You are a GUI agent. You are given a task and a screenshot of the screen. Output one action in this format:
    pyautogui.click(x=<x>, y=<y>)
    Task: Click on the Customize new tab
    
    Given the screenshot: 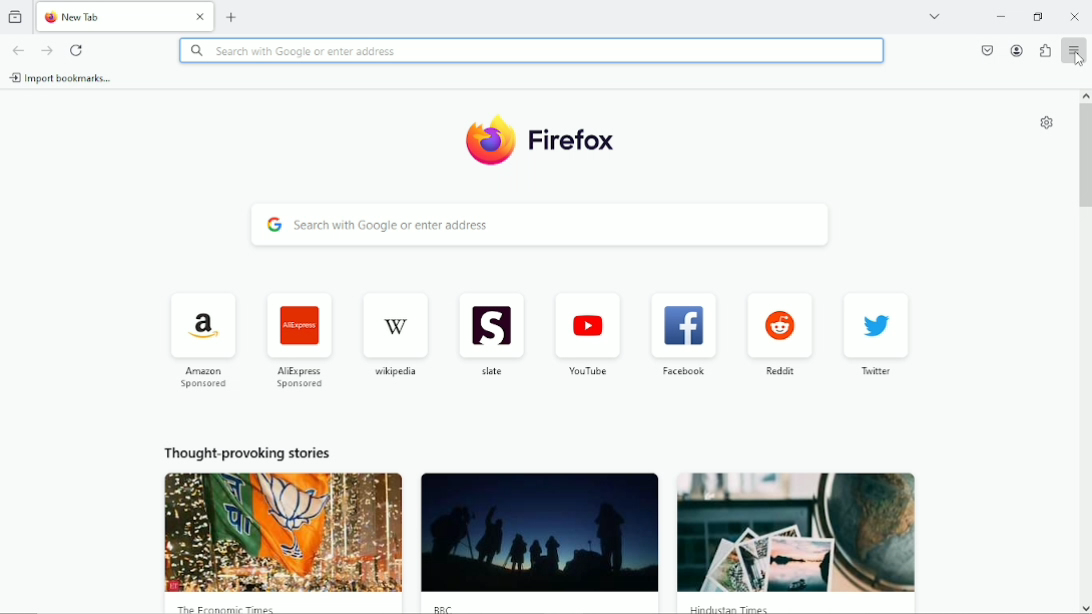 What is the action you would take?
    pyautogui.click(x=1048, y=122)
    